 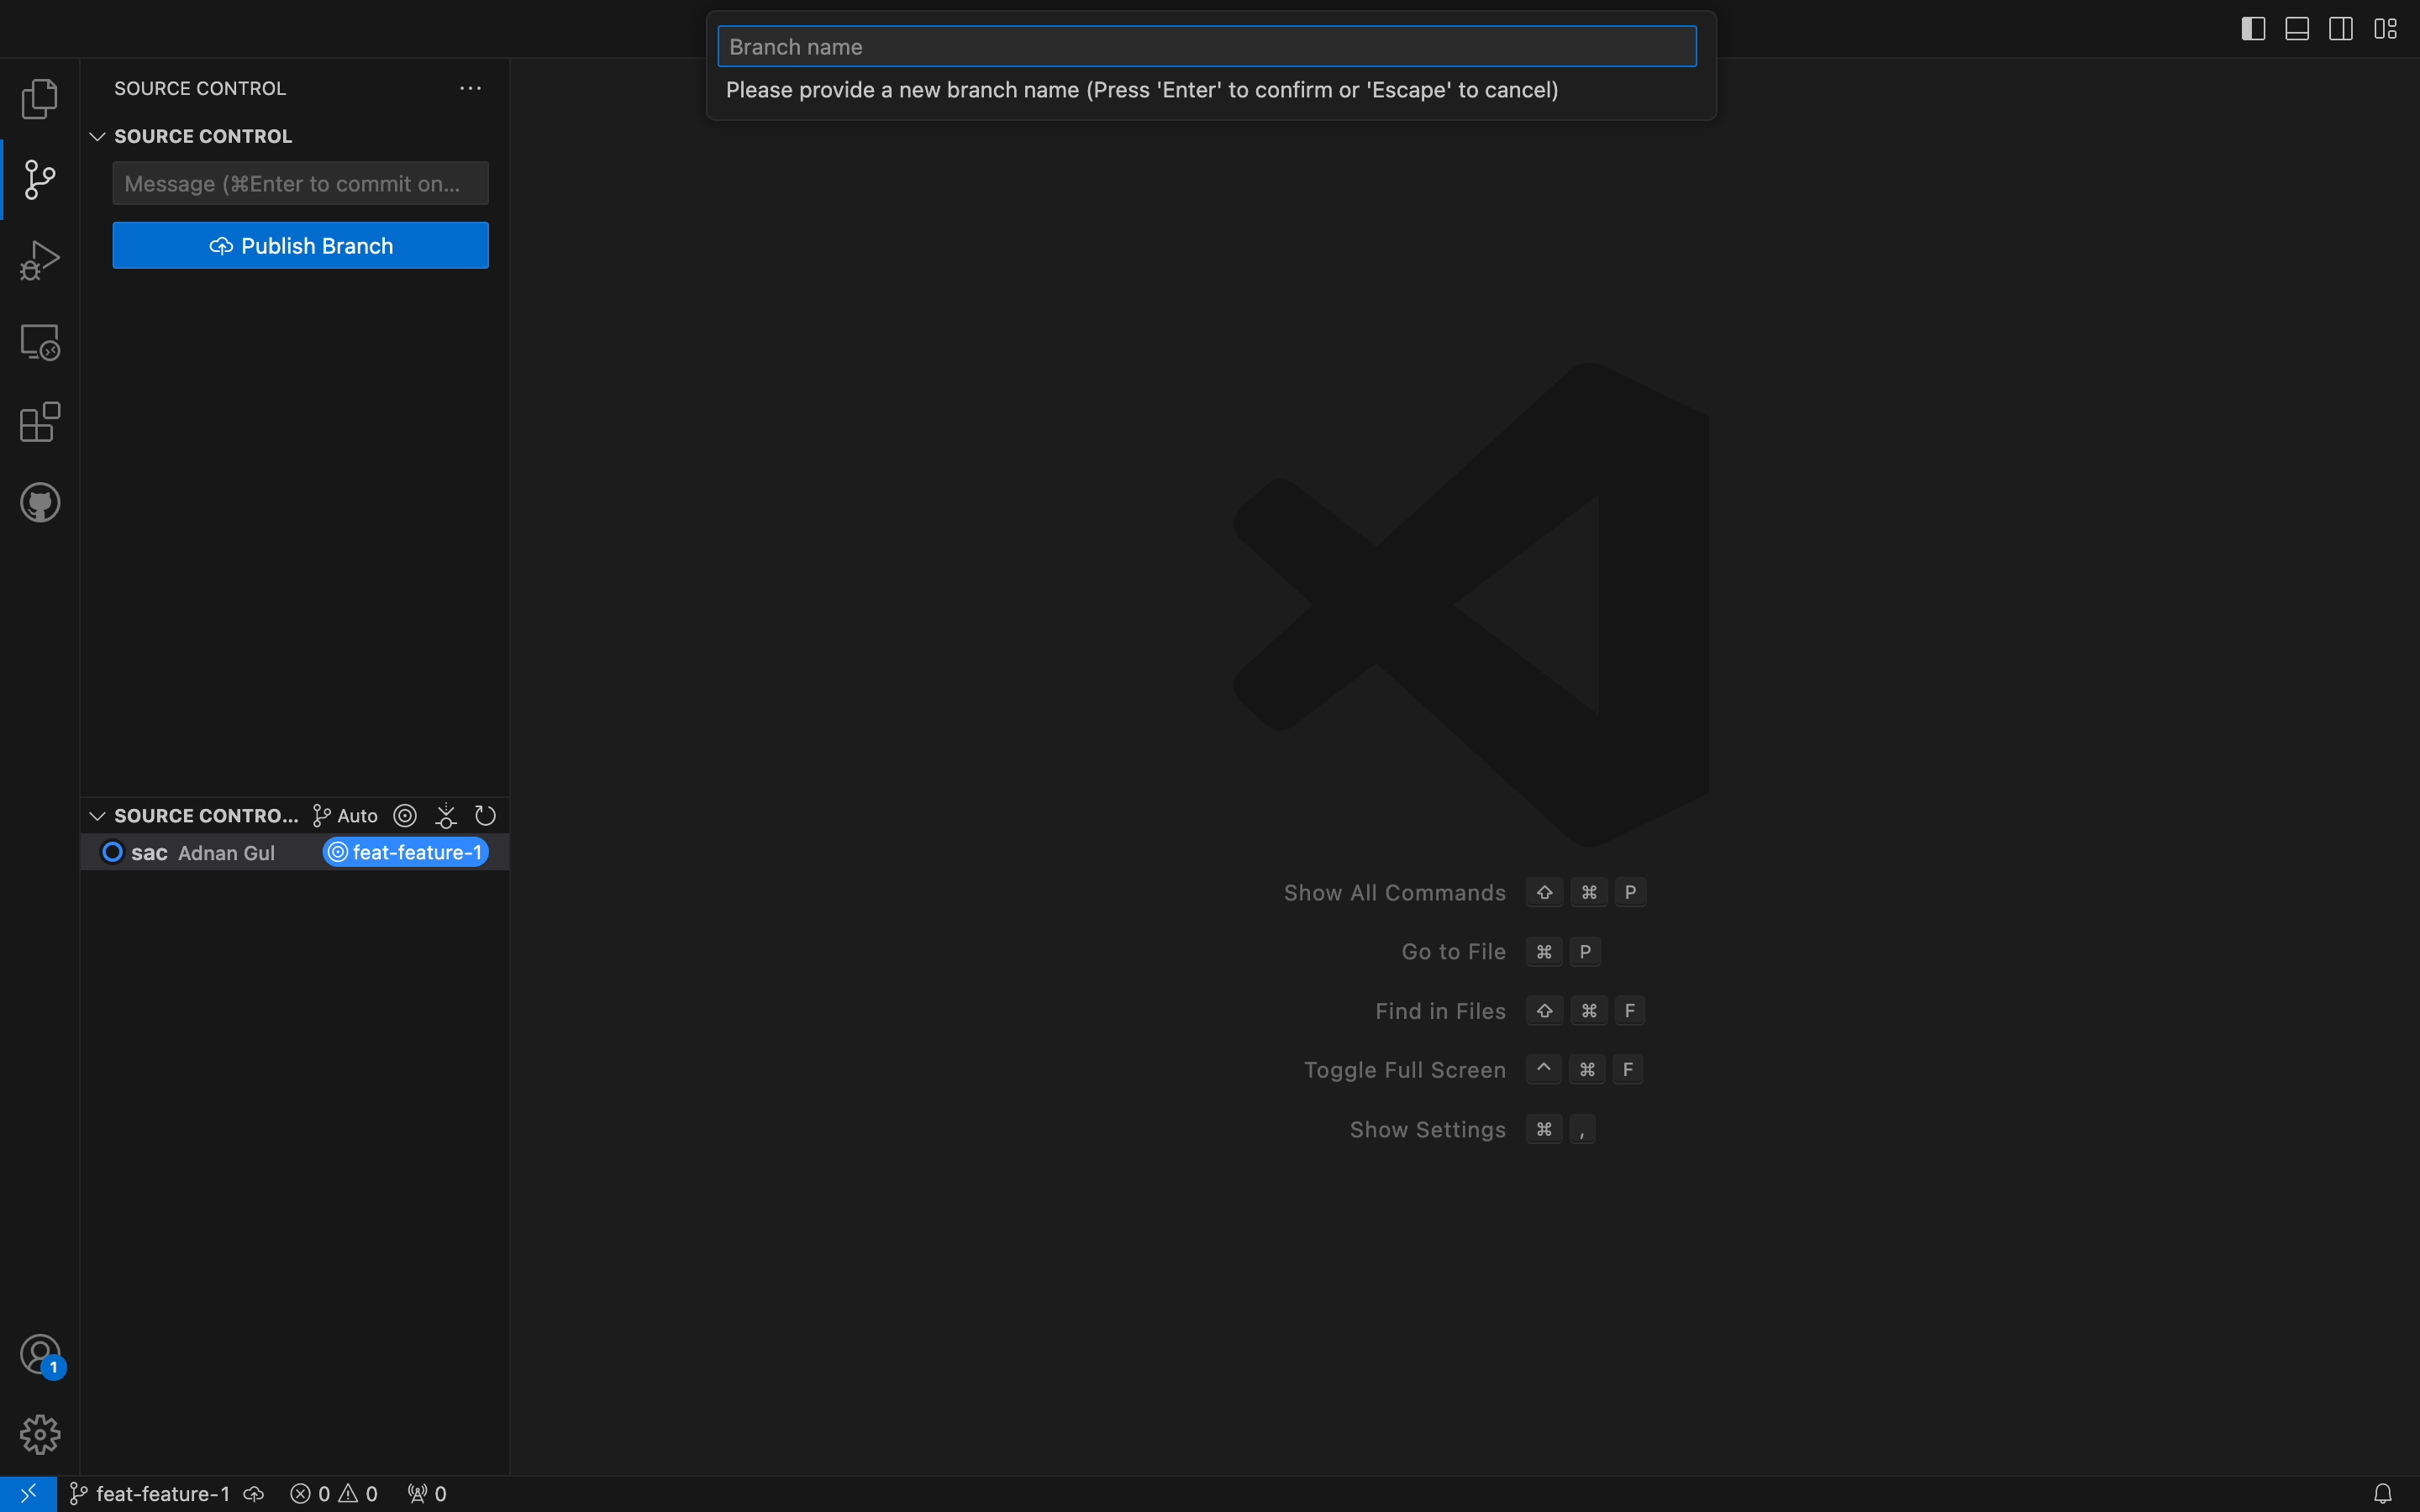 What do you see at coordinates (2378, 1495) in the screenshot?
I see `Notifications ` at bounding box center [2378, 1495].